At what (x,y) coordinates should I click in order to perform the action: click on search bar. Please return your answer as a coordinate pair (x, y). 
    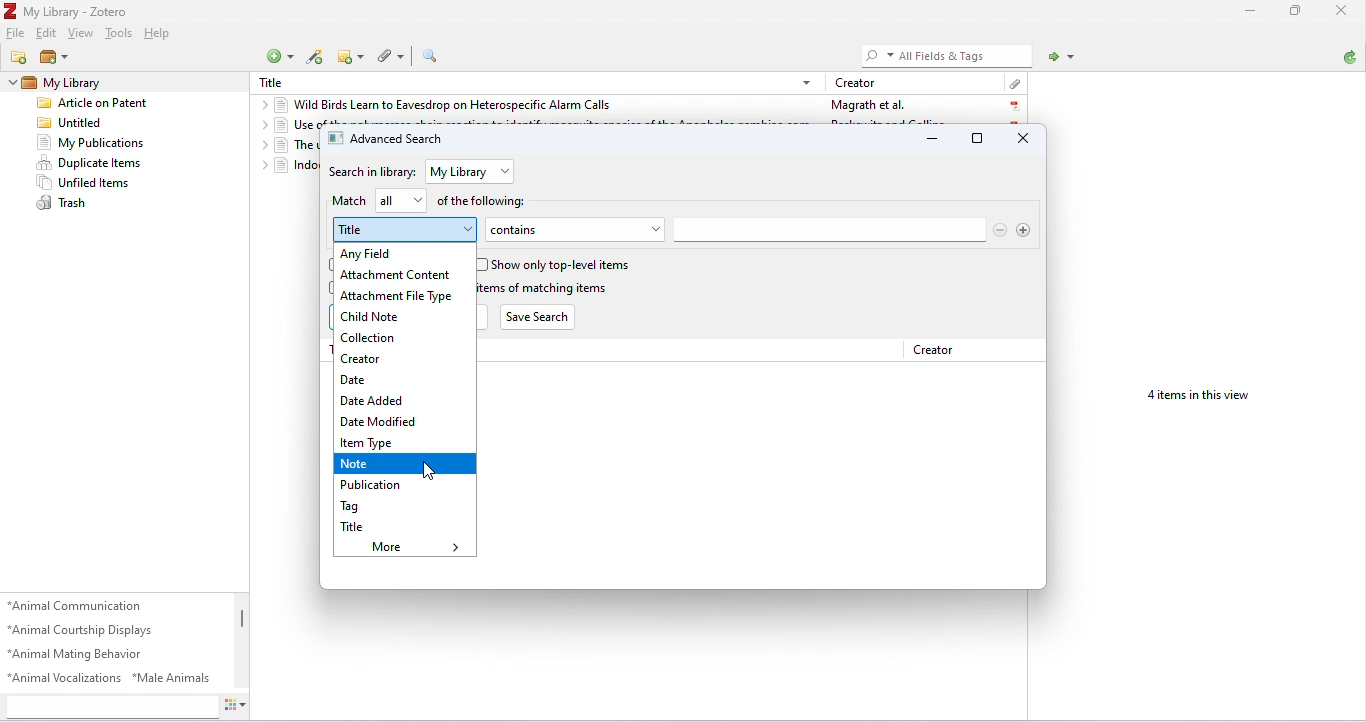
    Looking at the image, I should click on (829, 230).